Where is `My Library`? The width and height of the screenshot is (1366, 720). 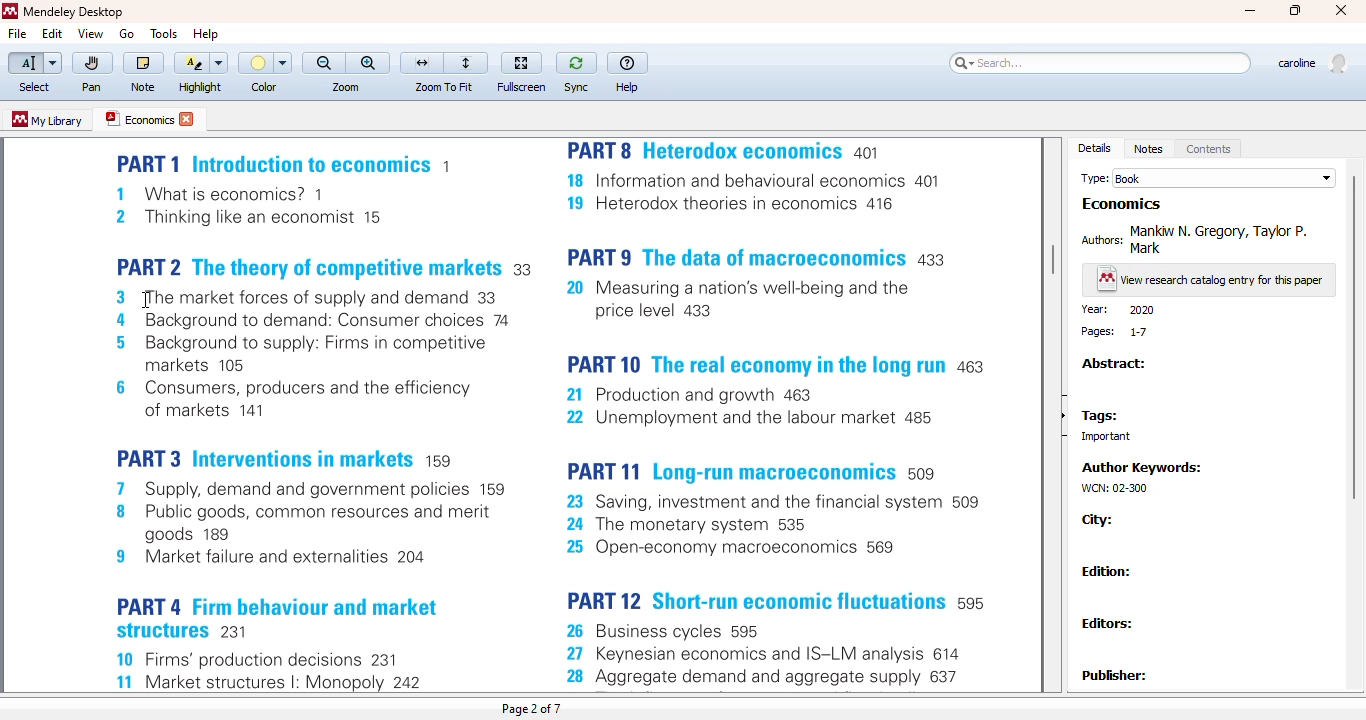 My Library is located at coordinates (47, 121).